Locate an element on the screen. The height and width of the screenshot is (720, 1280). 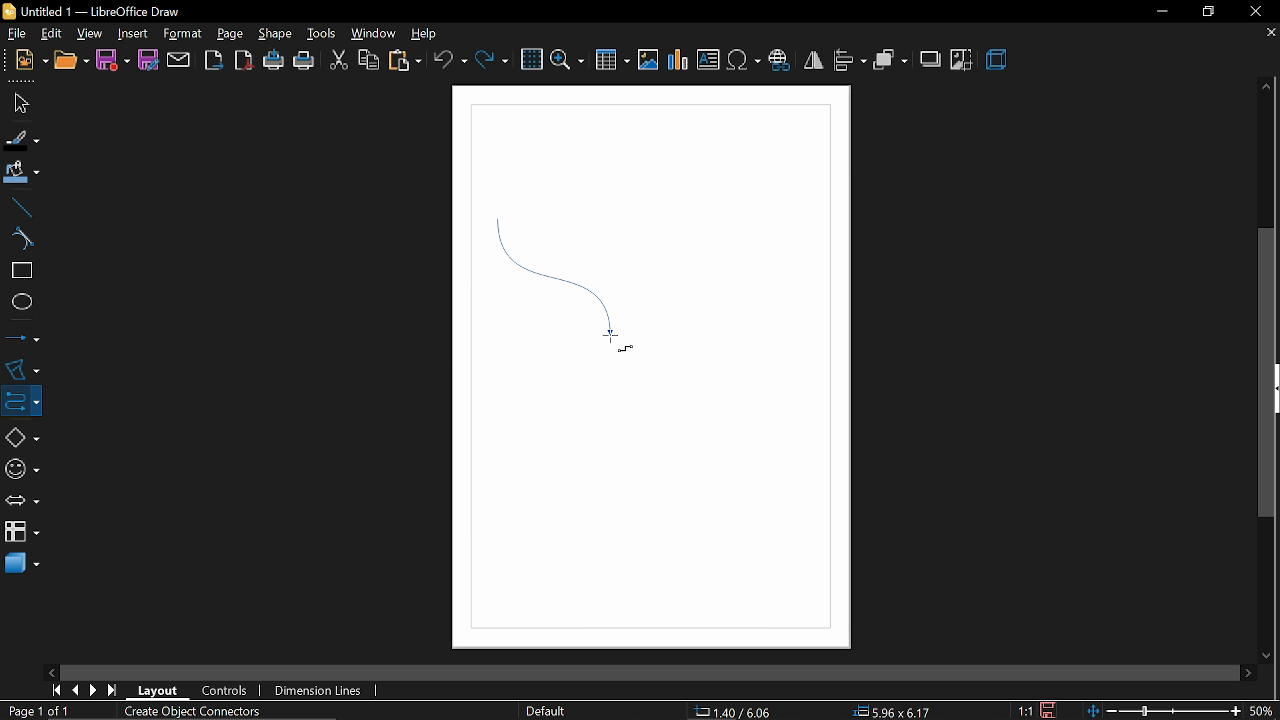
curves and polygons is located at coordinates (20, 369).